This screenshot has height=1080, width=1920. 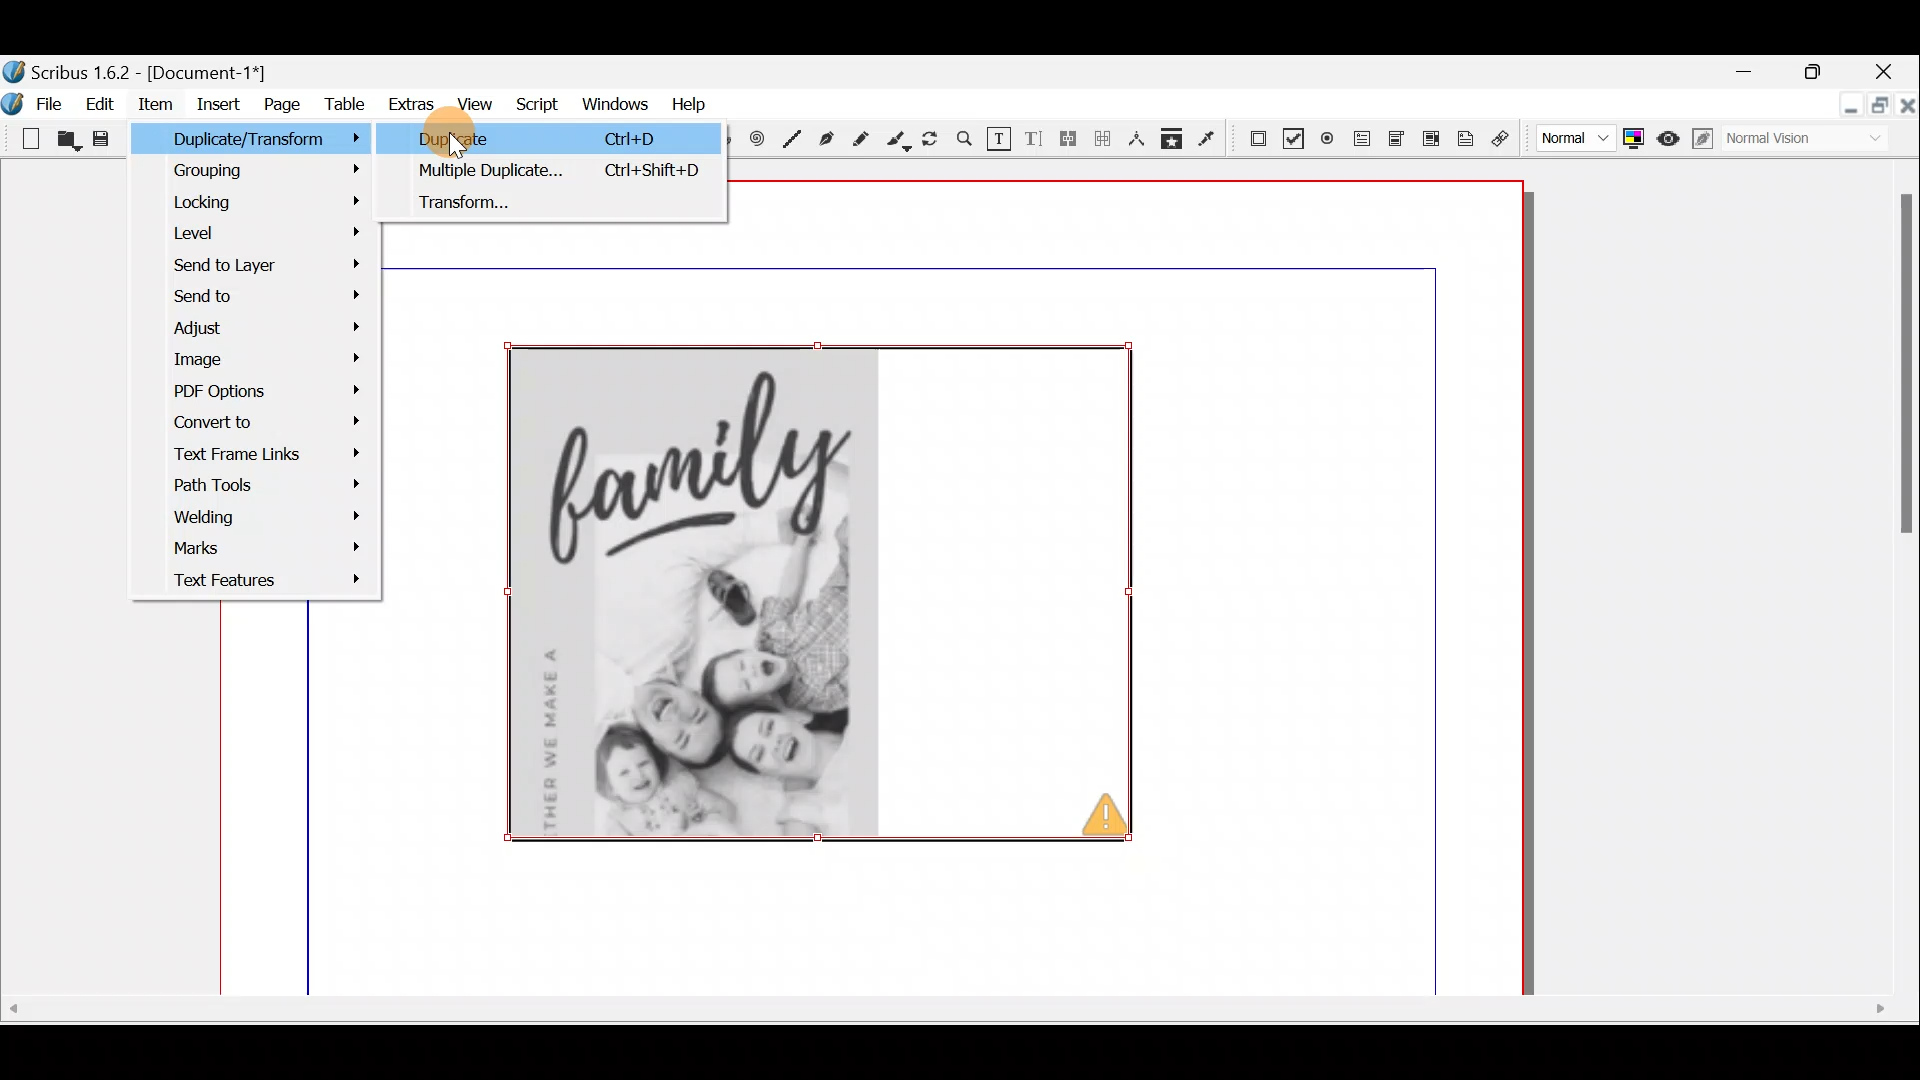 I want to click on Copy item properties, so click(x=1178, y=141).